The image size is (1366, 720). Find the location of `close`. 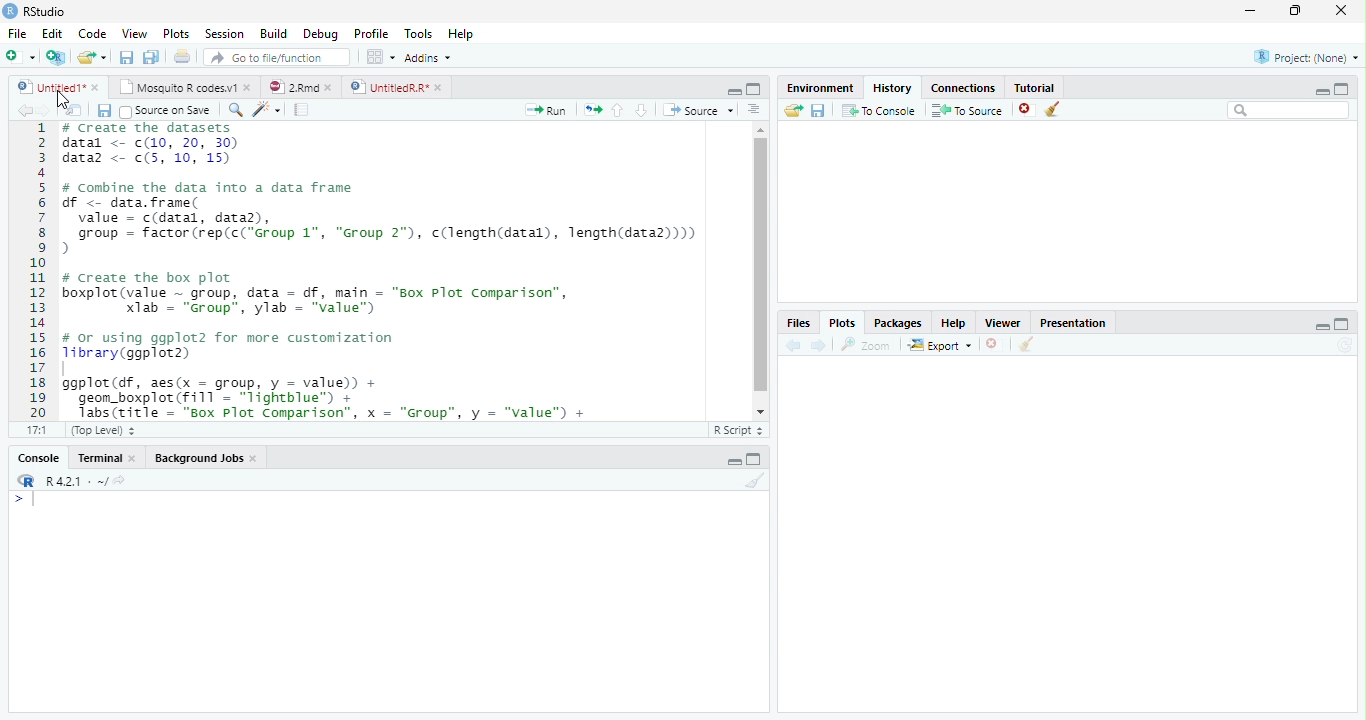

close is located at coordinates (95, 87).